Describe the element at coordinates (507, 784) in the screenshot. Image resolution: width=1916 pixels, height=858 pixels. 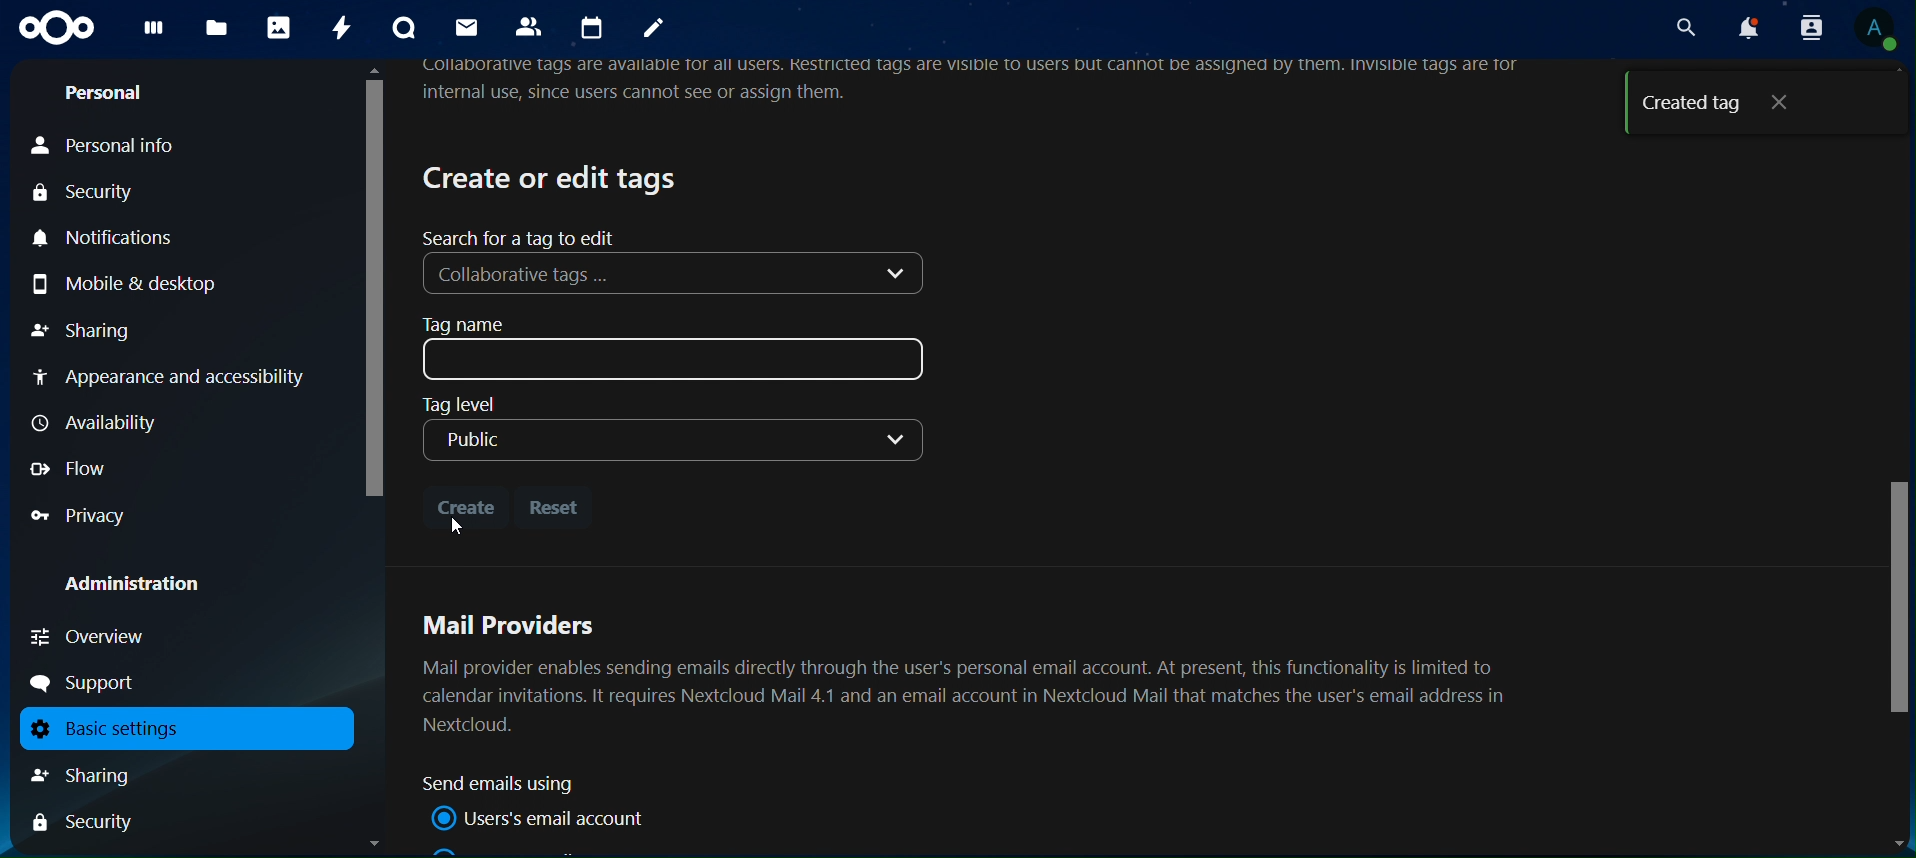
I see `sand email using` at that location.